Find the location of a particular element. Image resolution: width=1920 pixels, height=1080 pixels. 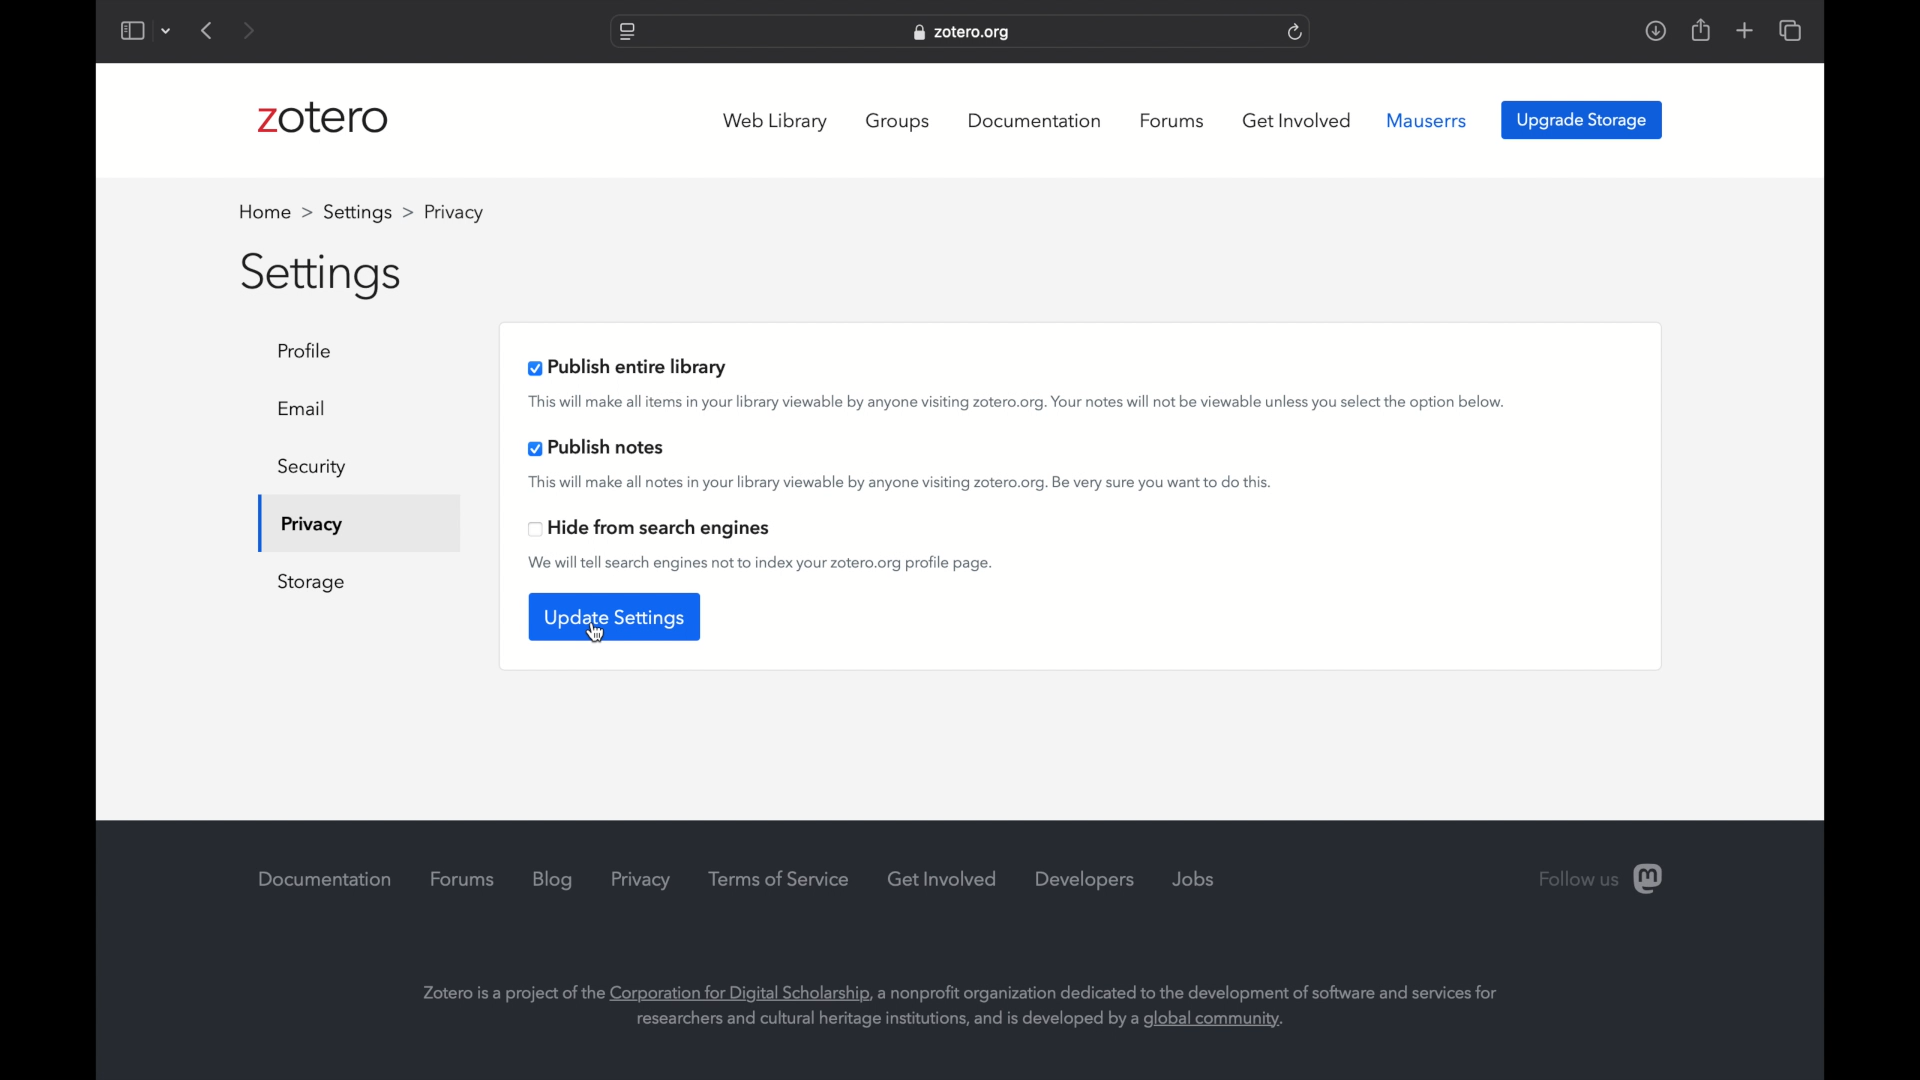

jobs is located at coordinates (1193, 879).